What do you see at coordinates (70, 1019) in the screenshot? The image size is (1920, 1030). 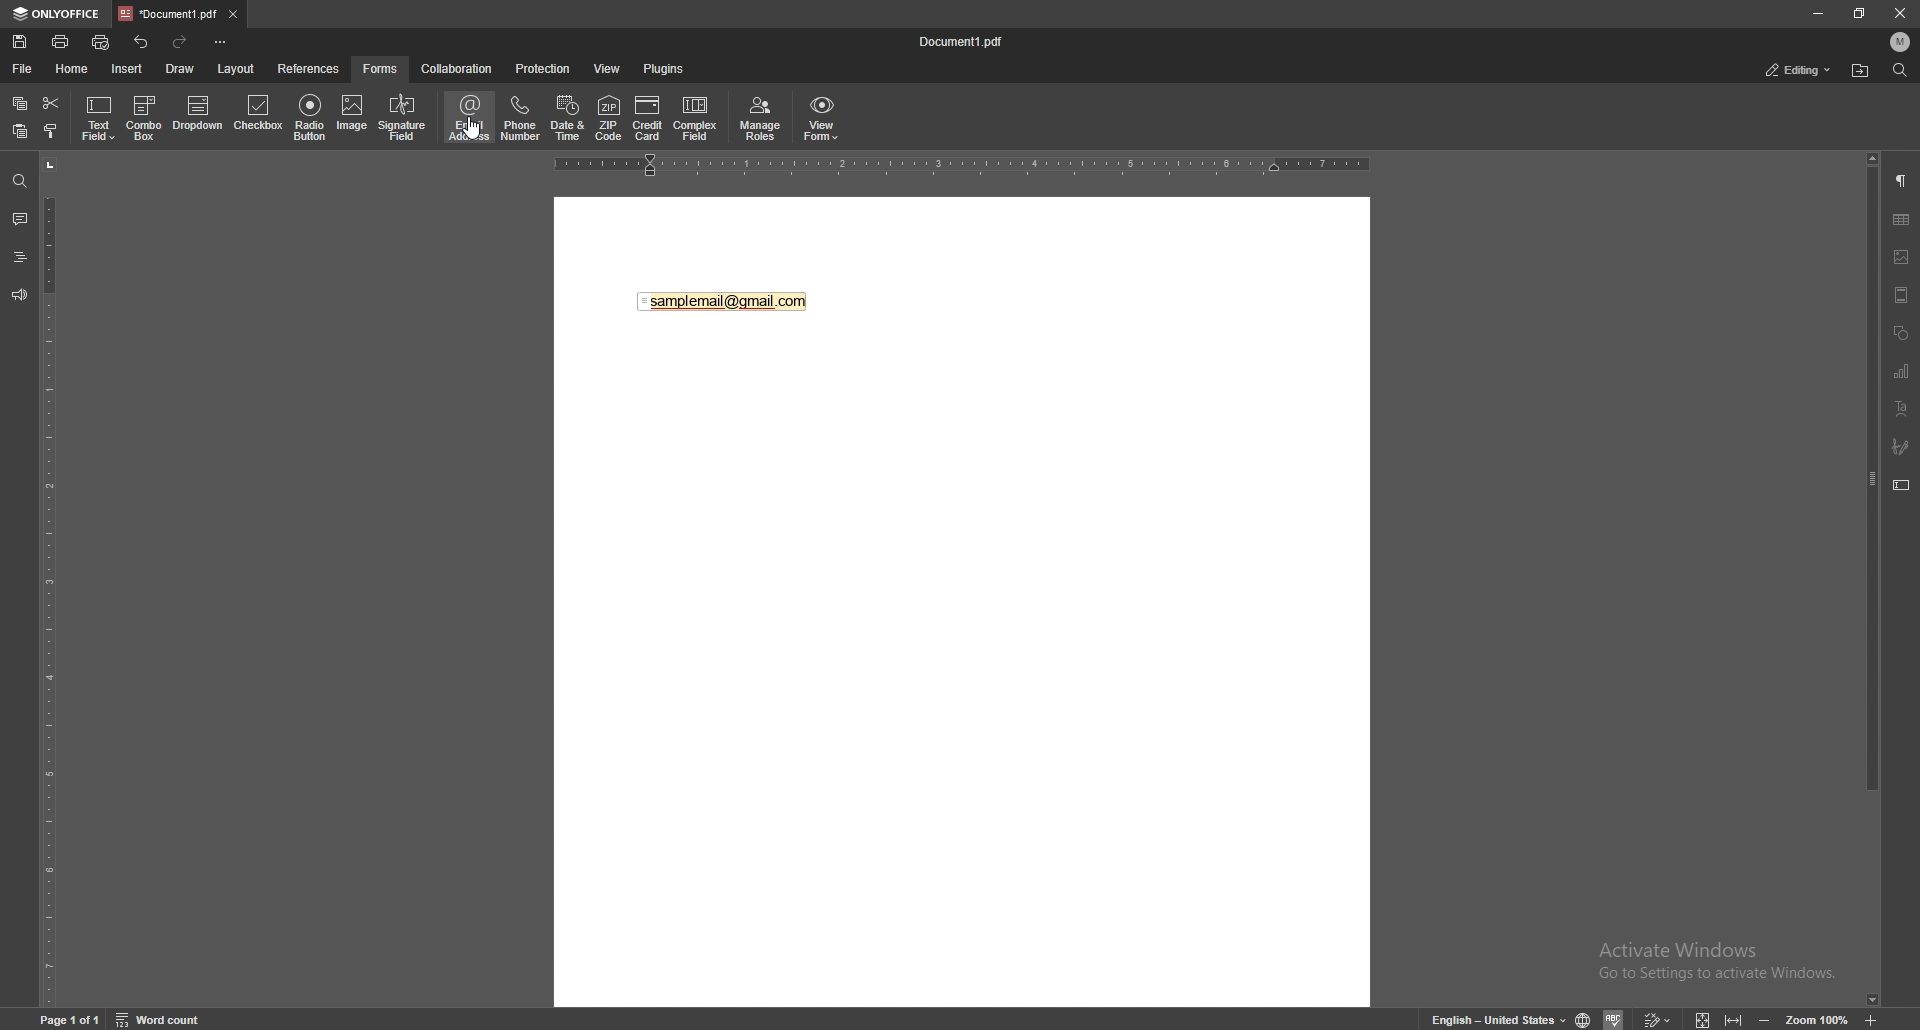 I see `page` at bounding box center [70, 1019].